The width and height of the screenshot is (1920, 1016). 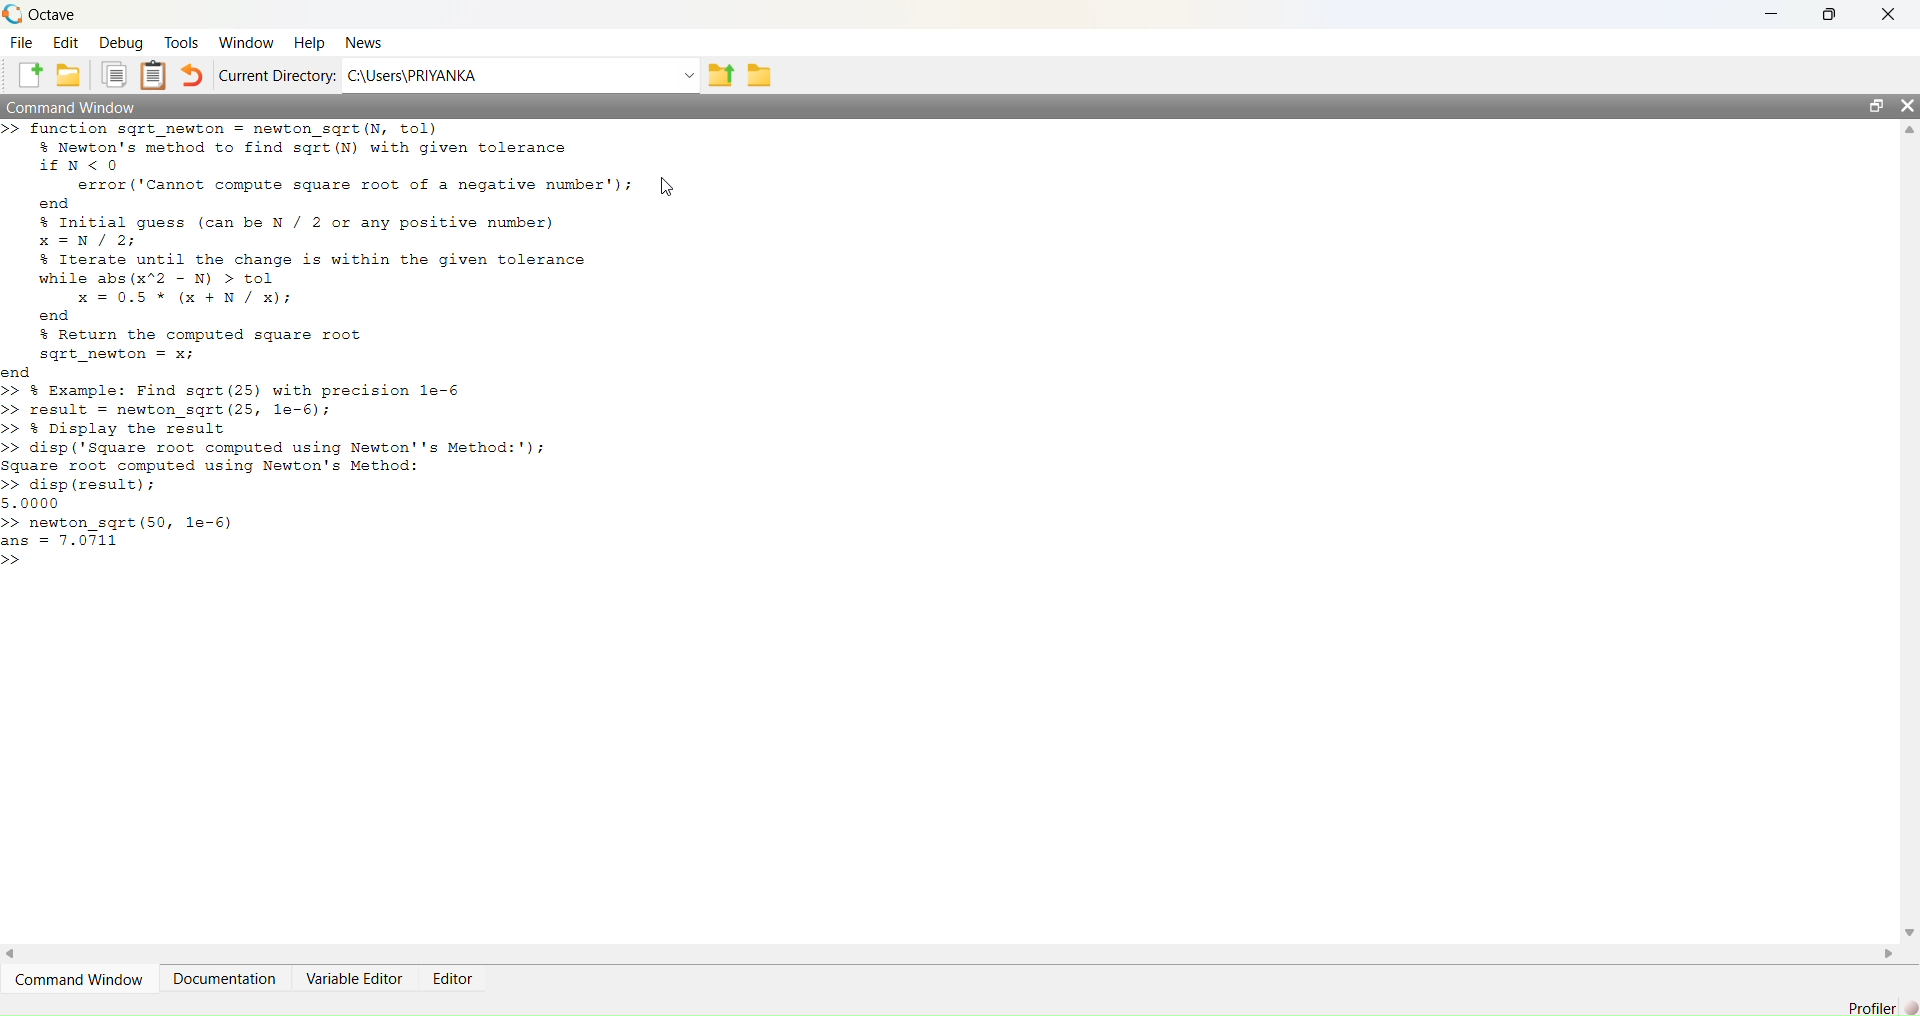 What do you see at coordinates (115, 77) in the screenshot?
I see `Copy` at bounding box center [115, 77].